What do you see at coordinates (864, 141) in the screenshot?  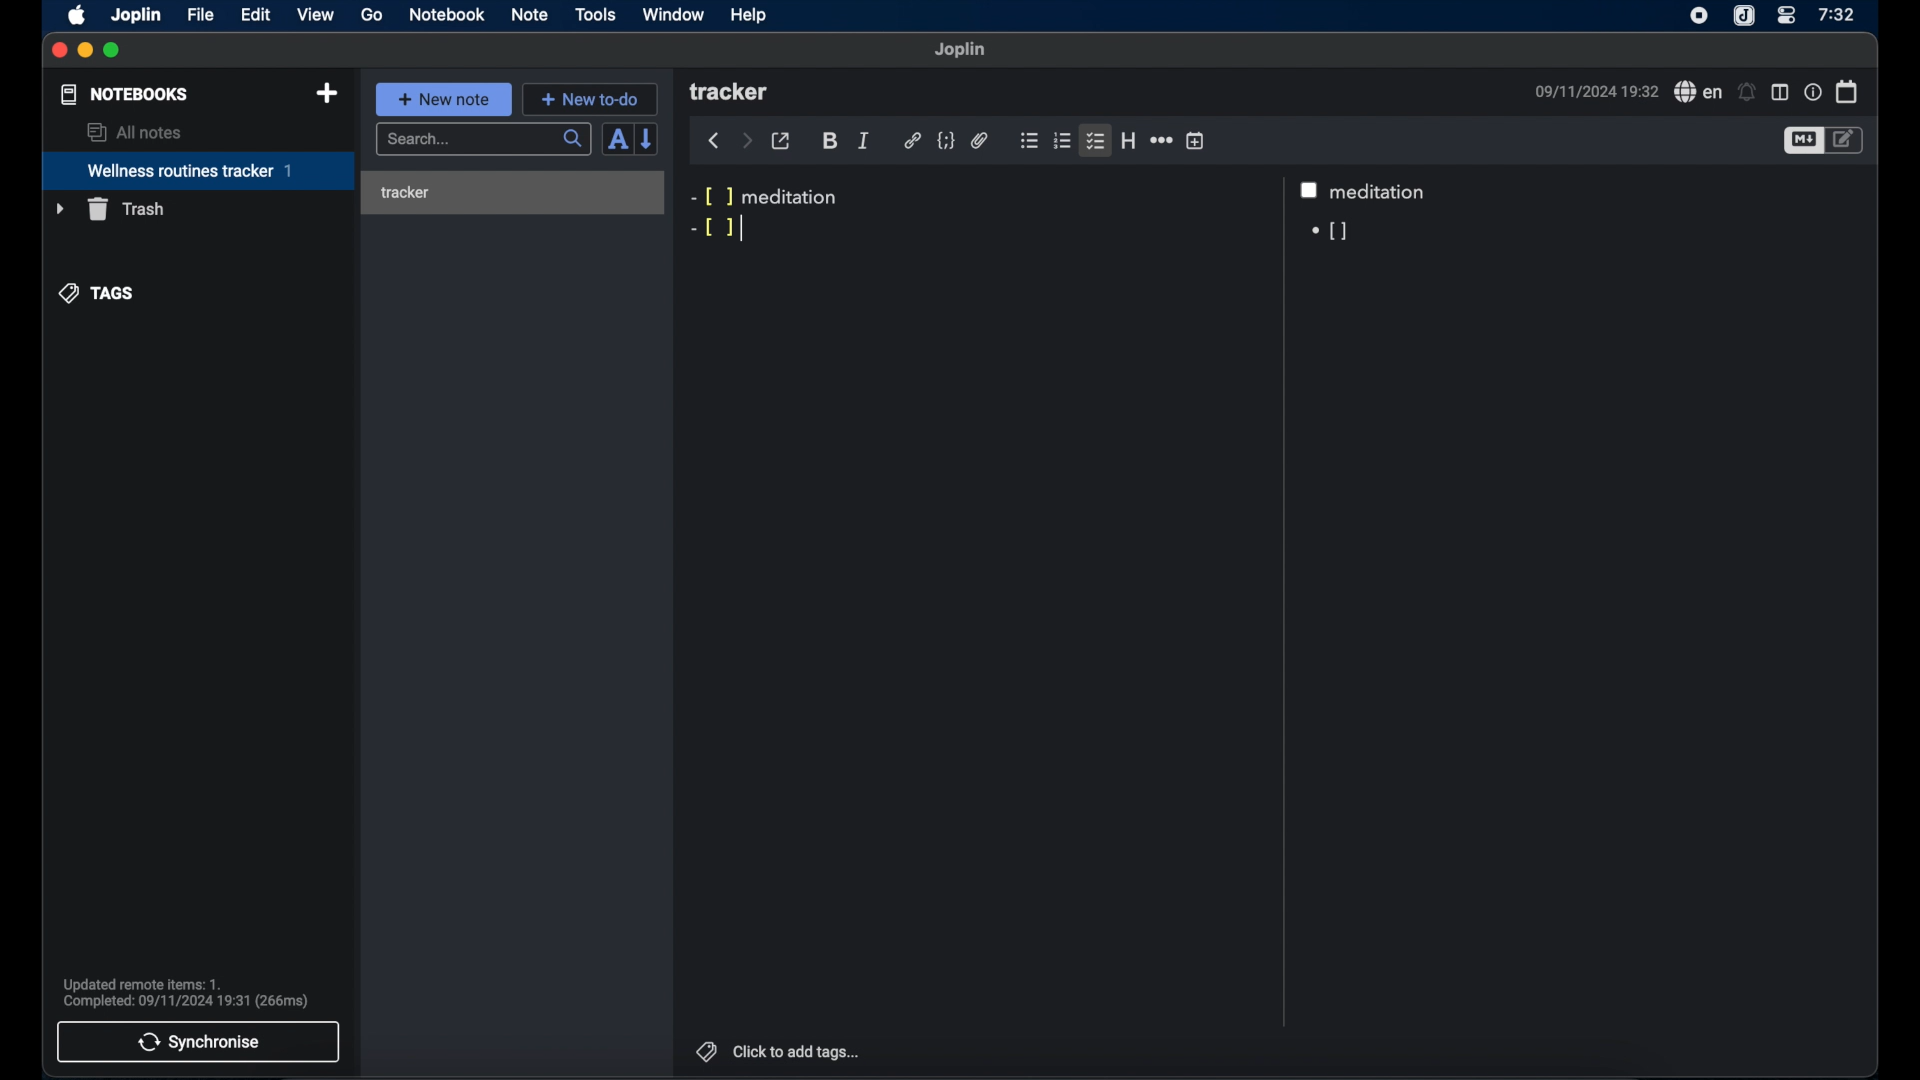 I see `italic` at bounding box center [864, 141].